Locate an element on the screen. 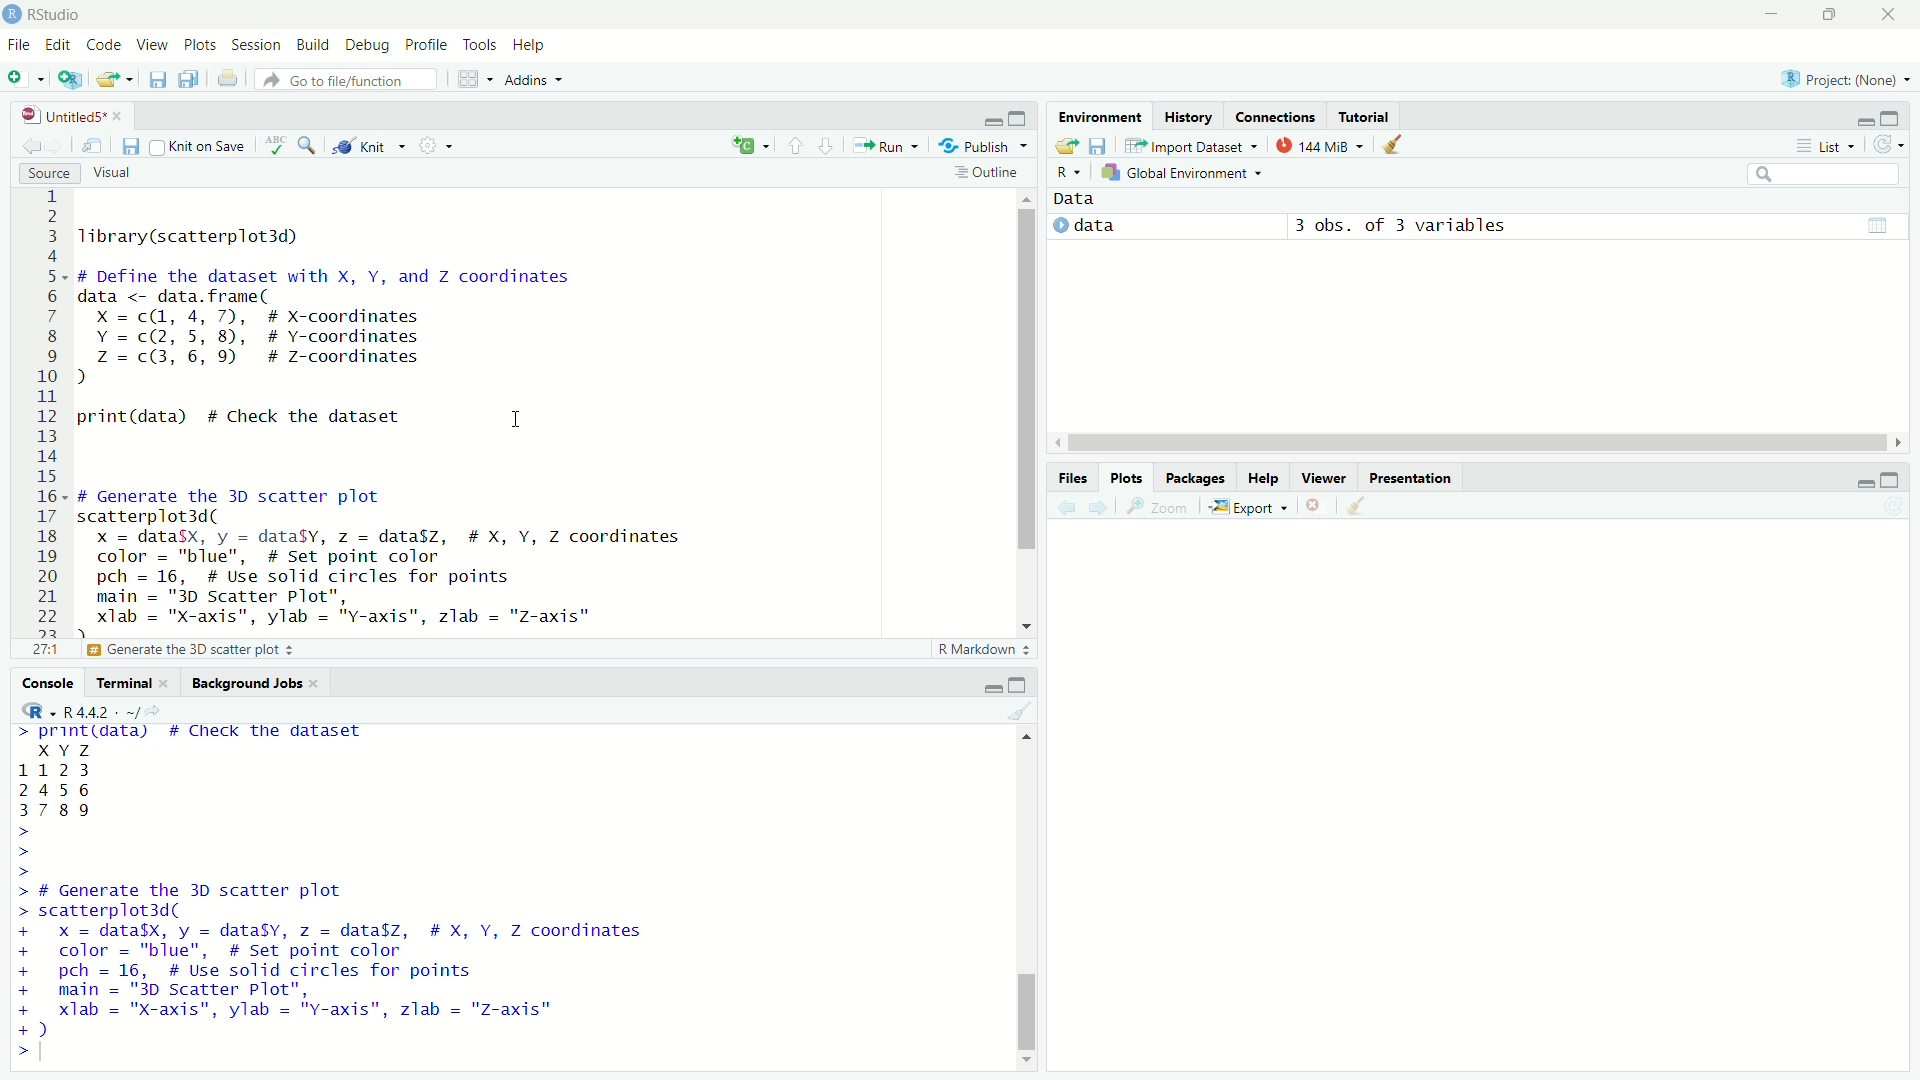  Tutorial is located at coordinates (1366, 115).